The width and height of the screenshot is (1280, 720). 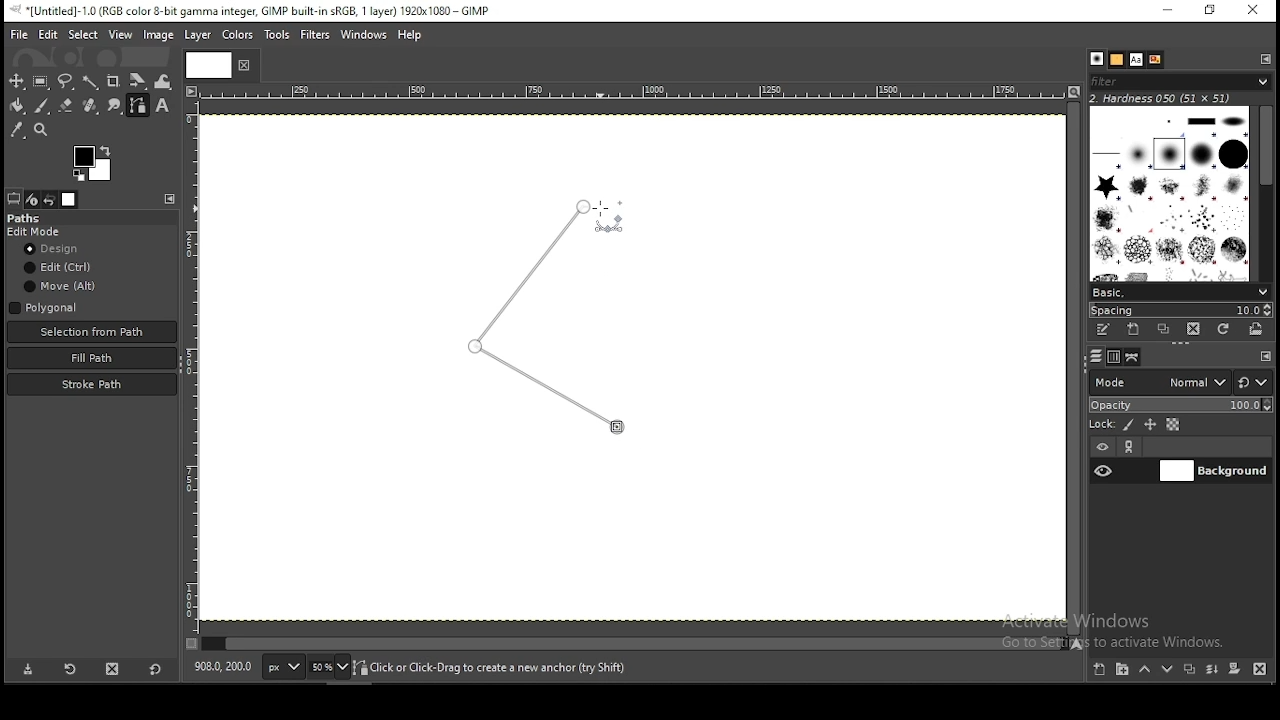 I want to click on crop tool, so click(x=115, y=80).